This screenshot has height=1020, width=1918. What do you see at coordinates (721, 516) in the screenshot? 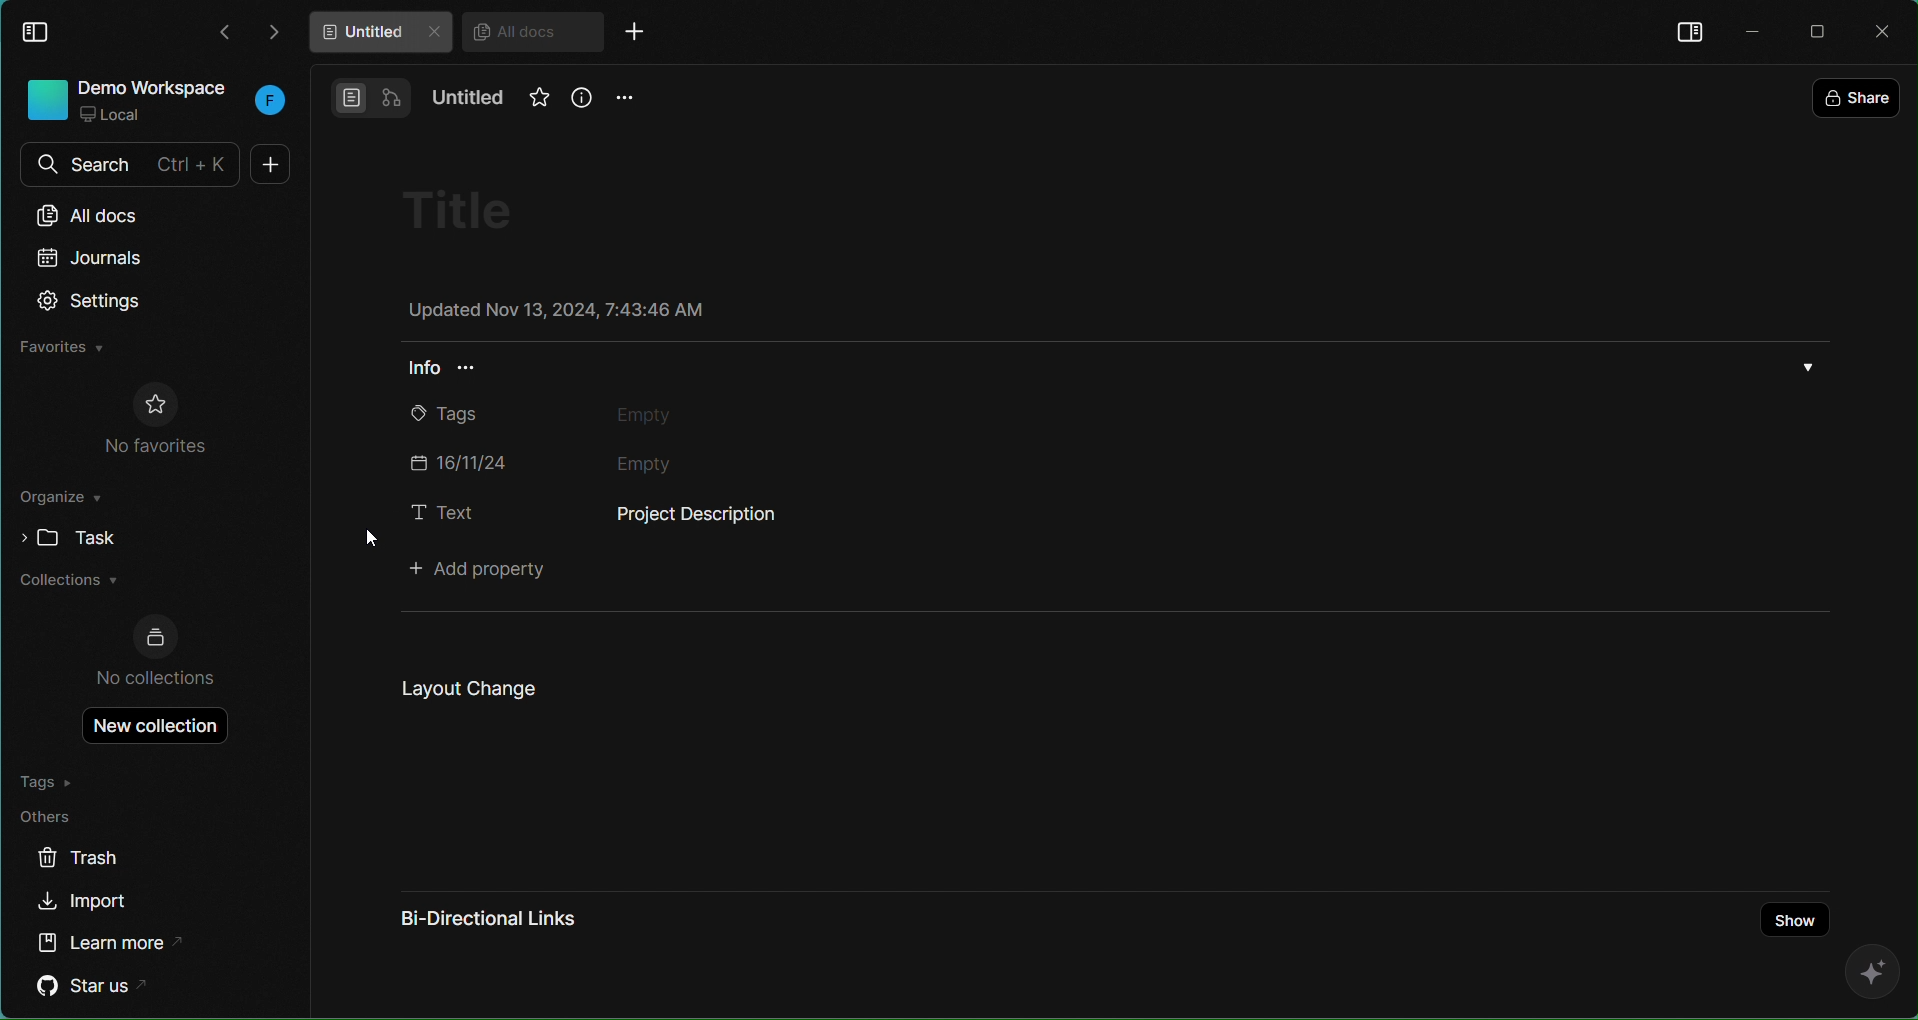
I see `Typed` at bounding box center [721, 516].